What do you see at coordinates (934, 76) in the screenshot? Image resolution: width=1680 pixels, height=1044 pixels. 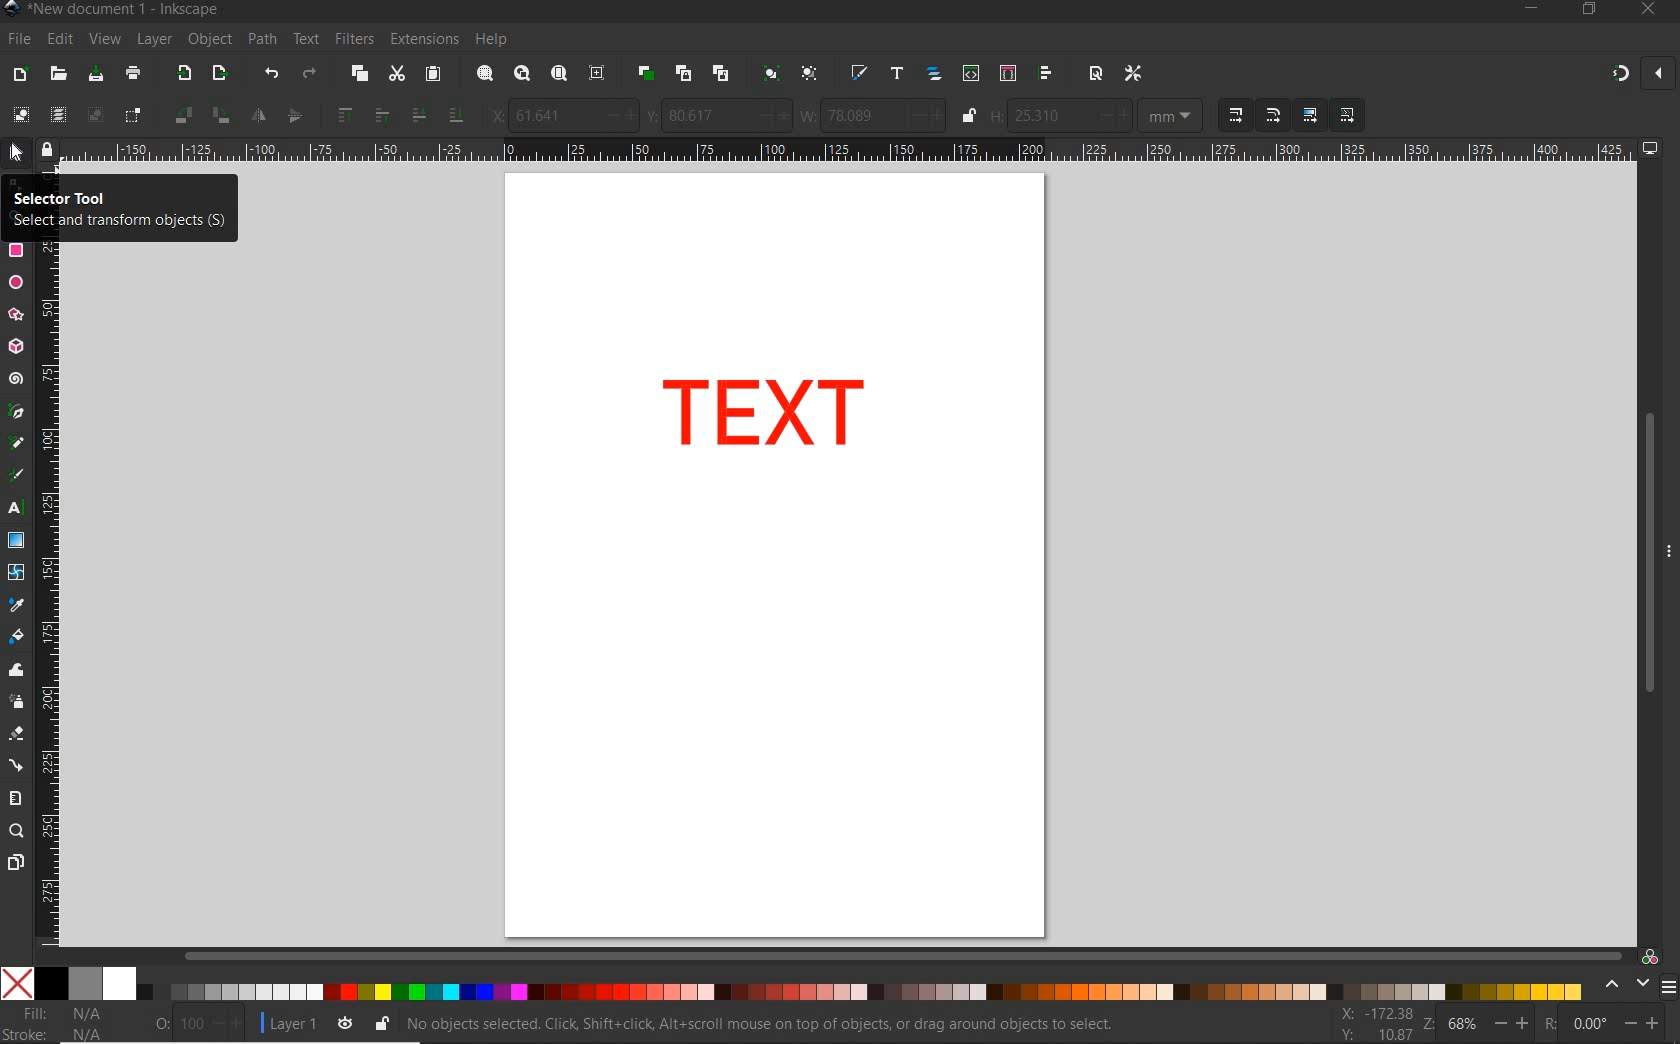 I see `open objects` at bounding box center [934, 76].